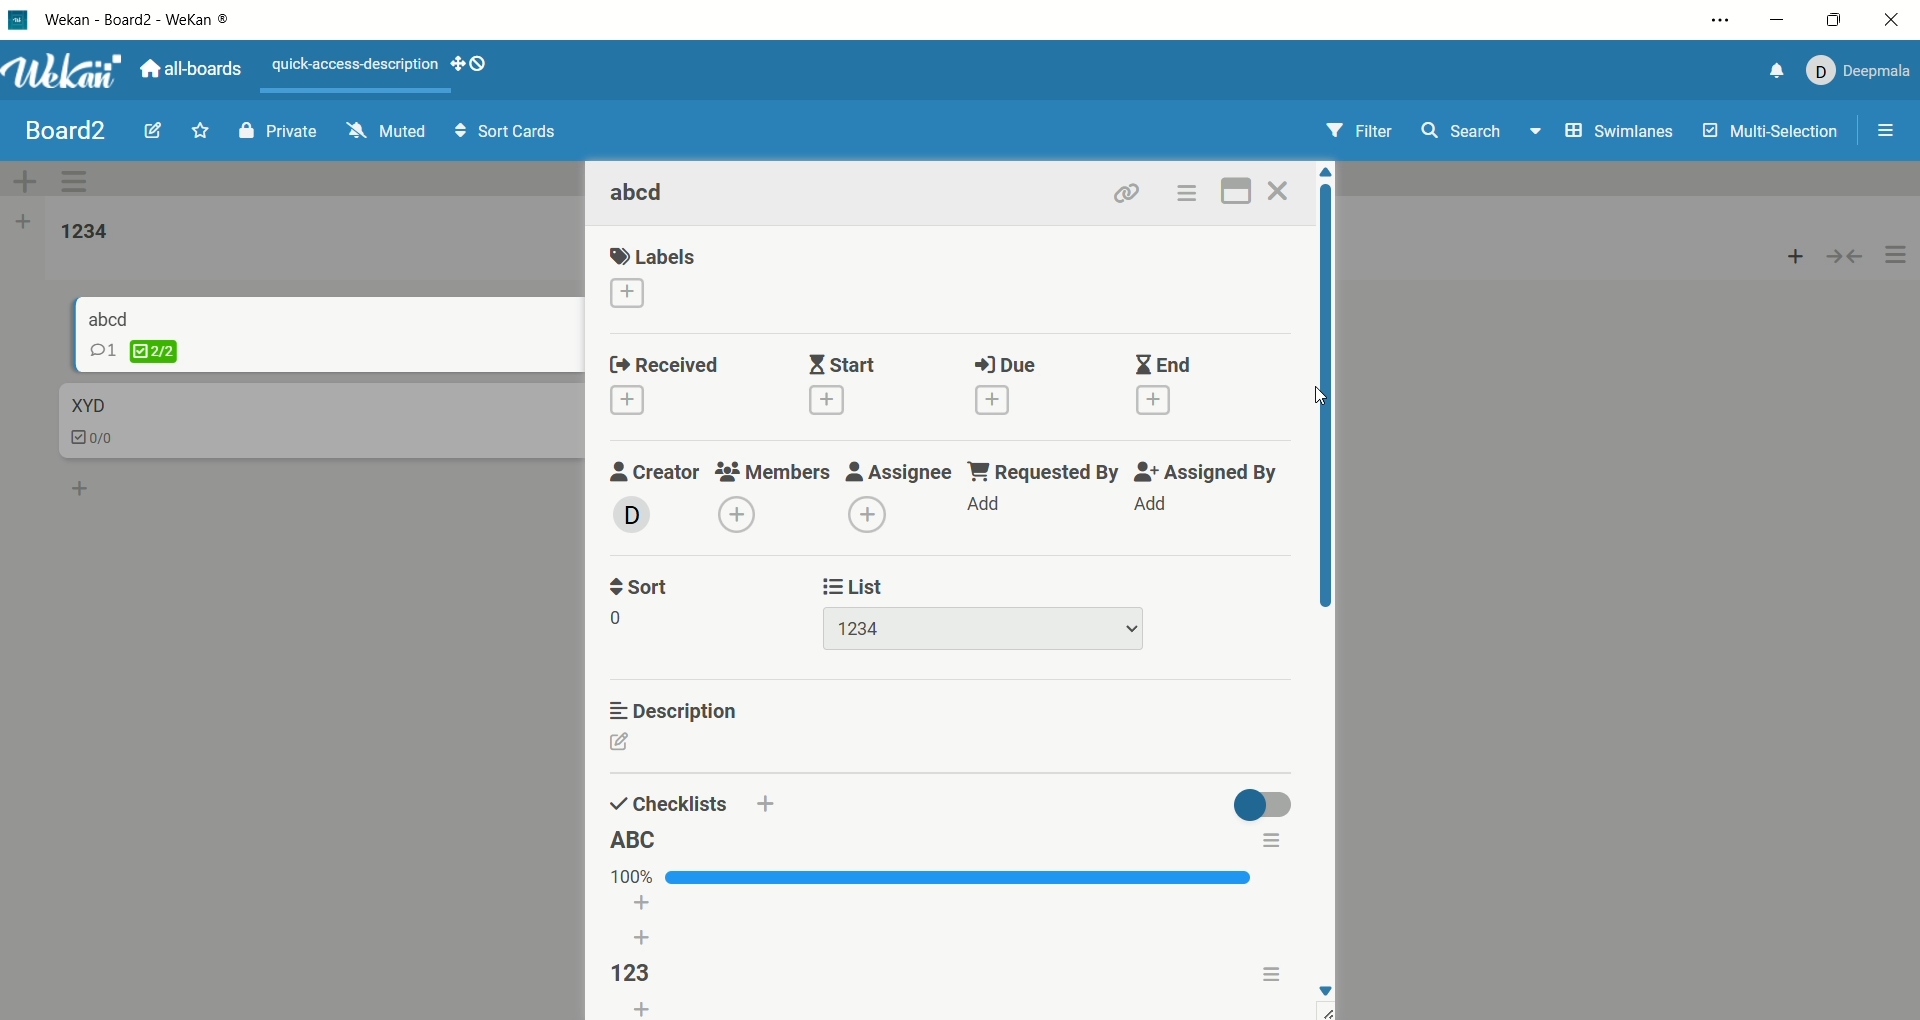 The image size is (1920, 1020). What do you see at coordinates (1723, 20) in the screenshot?
I see `options` at bounding box center [1723, 20].